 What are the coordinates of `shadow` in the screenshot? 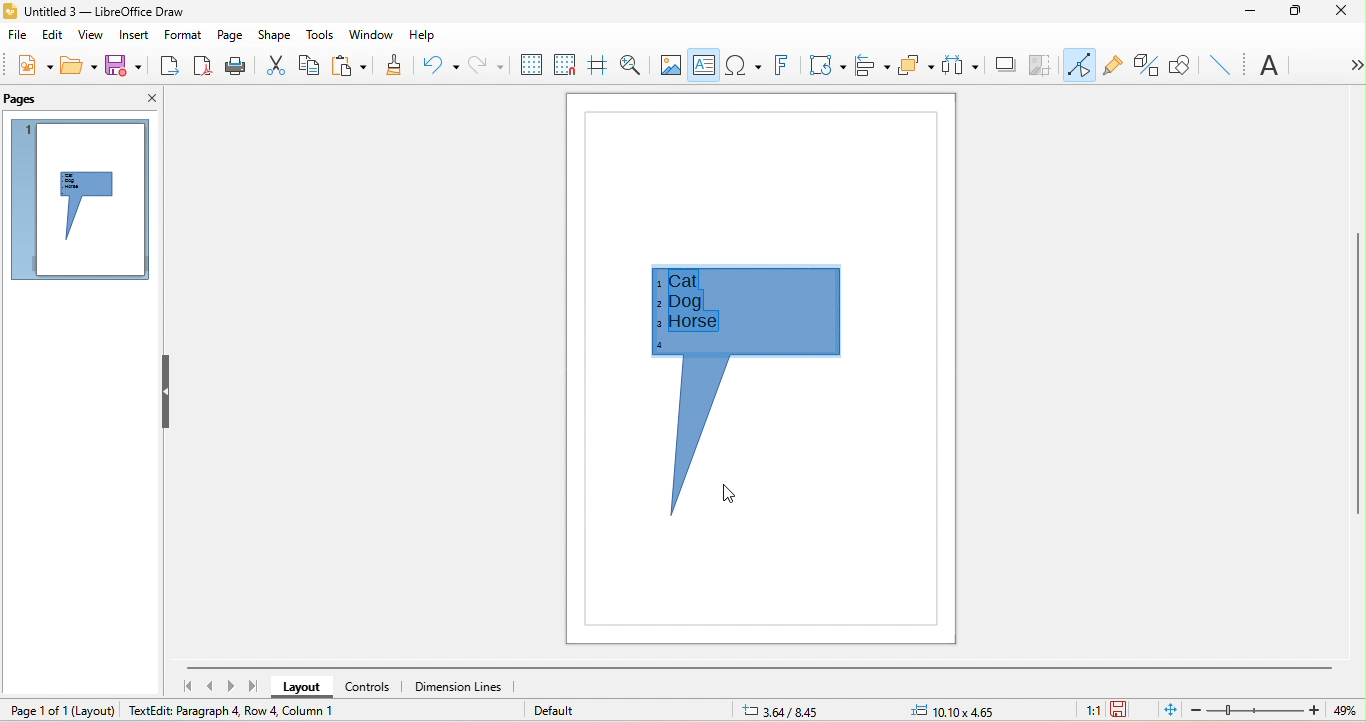 It's located at (1004, 68).